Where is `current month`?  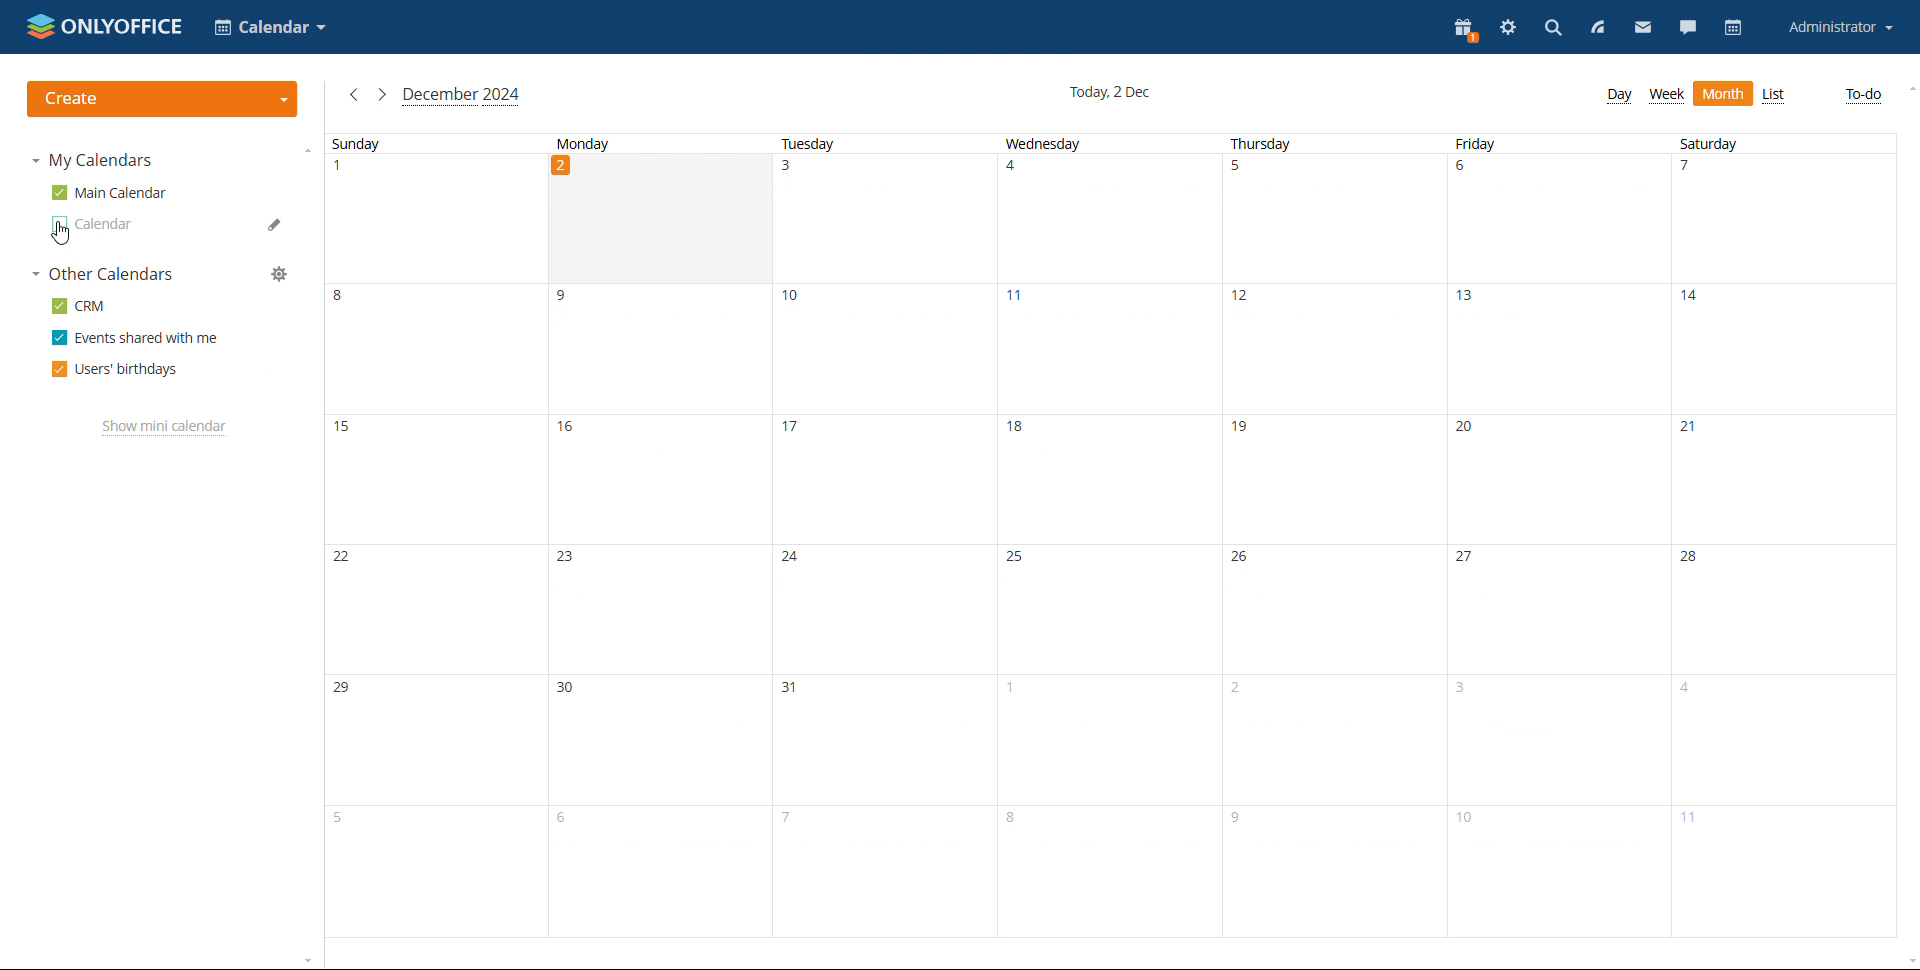 current month is located at coordinates (462, 95).